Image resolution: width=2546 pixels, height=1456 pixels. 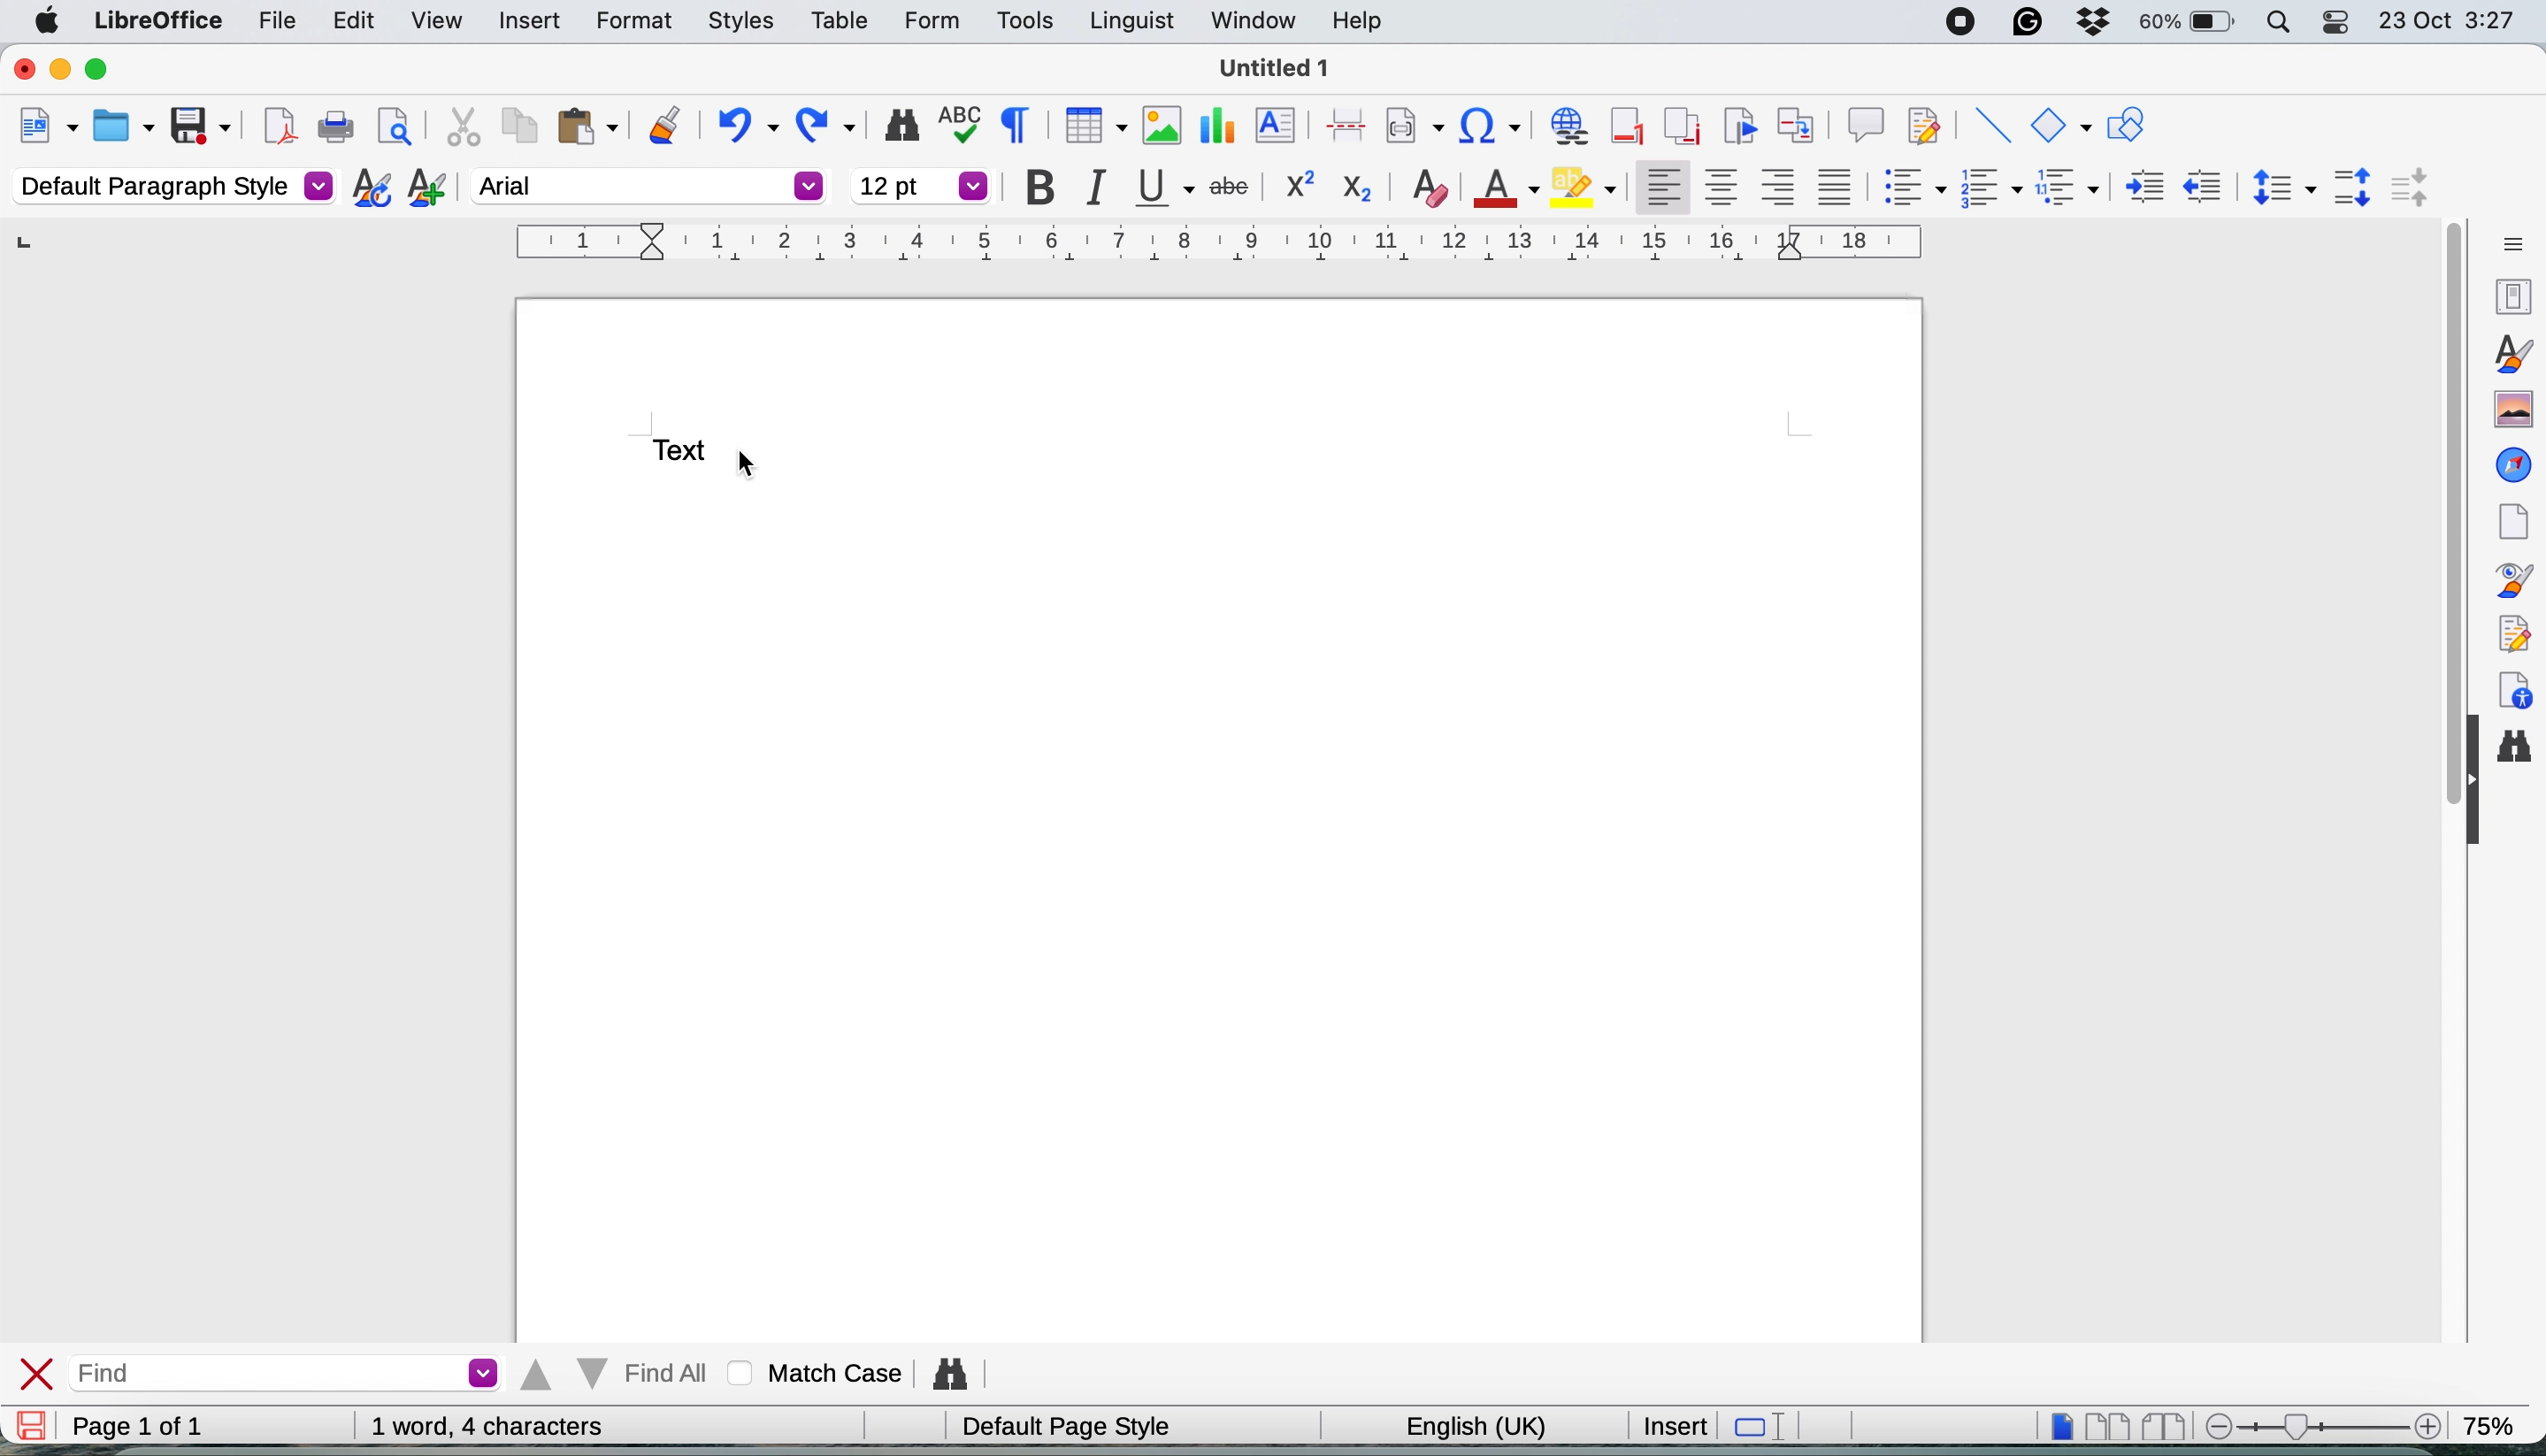 I want to click on form, so click(x=929, y=21).